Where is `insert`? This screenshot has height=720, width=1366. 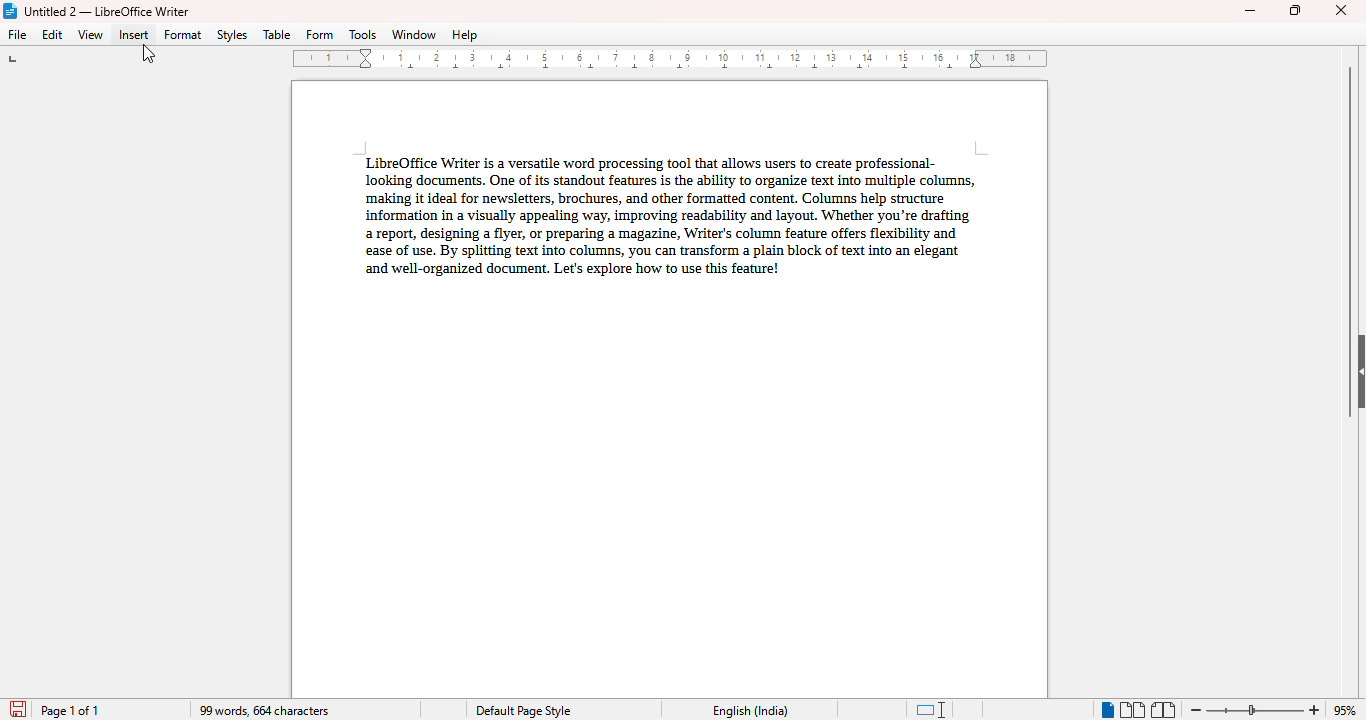
insert is located at coordinates (134, 34).